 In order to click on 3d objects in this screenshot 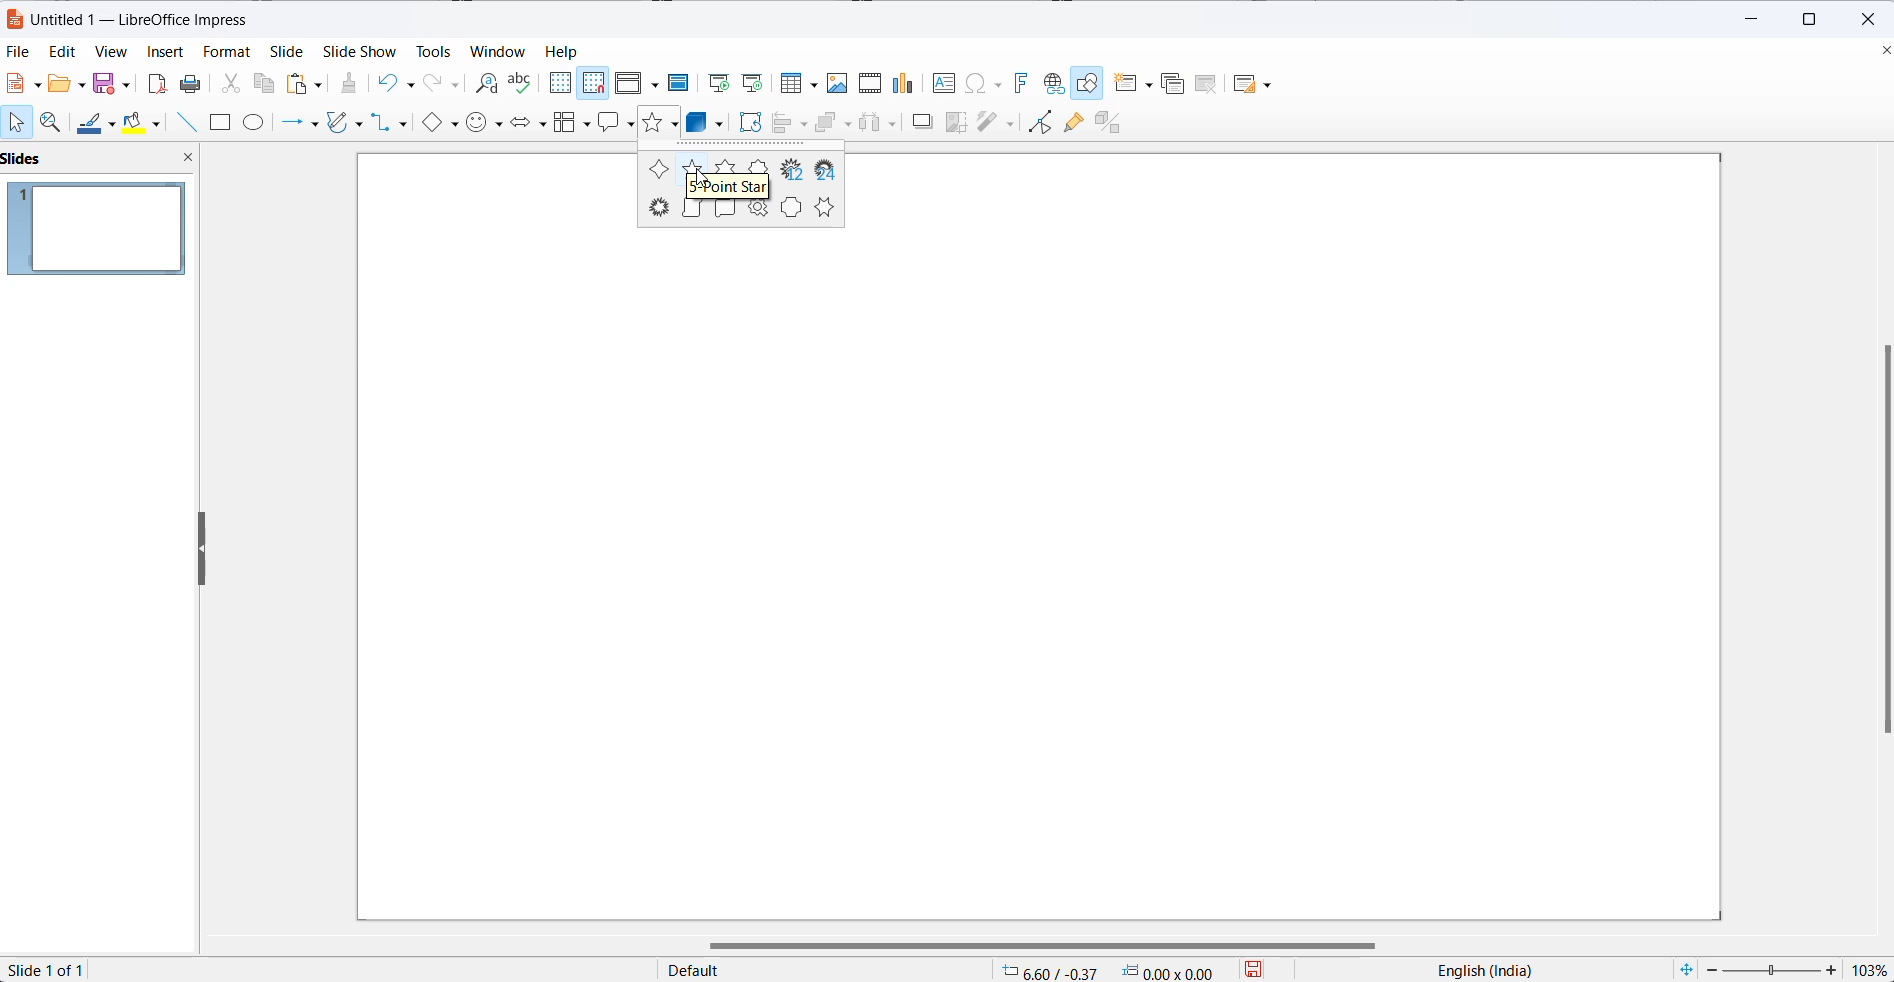, I will do `click(707, 123)`.